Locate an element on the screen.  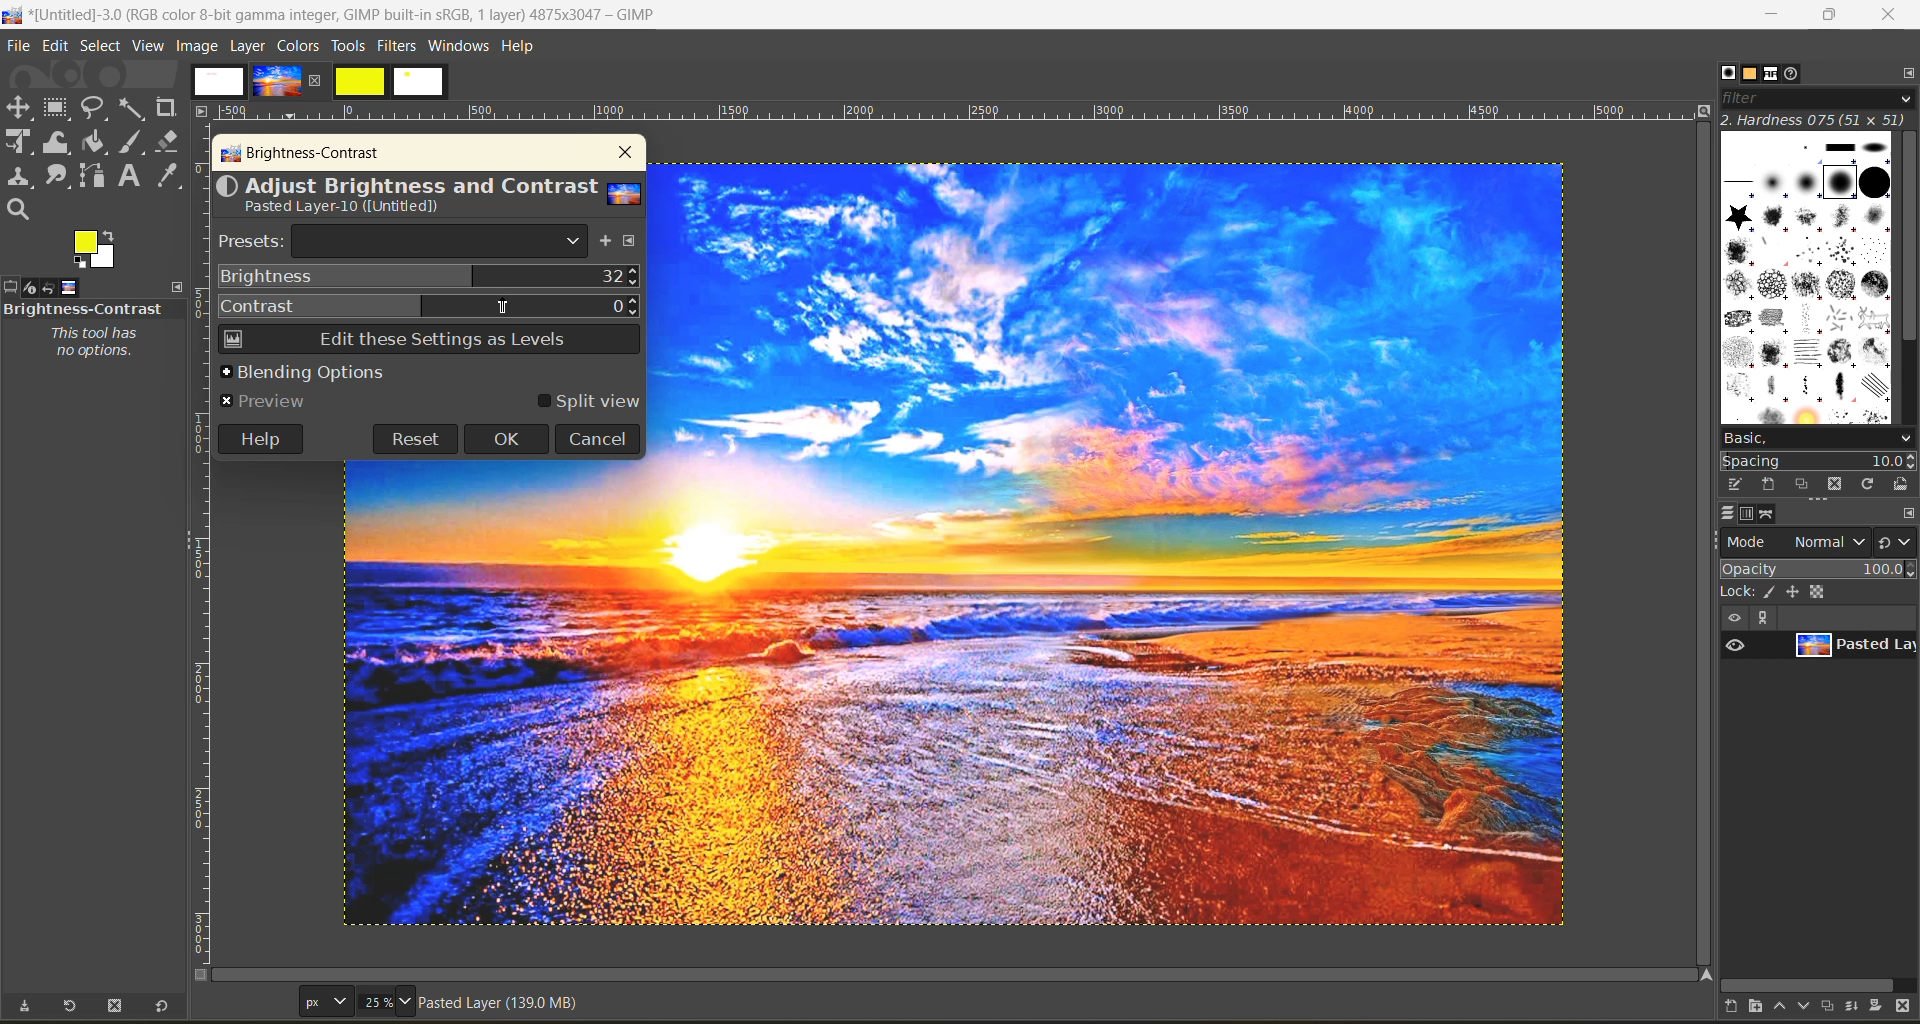
horizontal scroll bar is located at coordinates (88, 985).